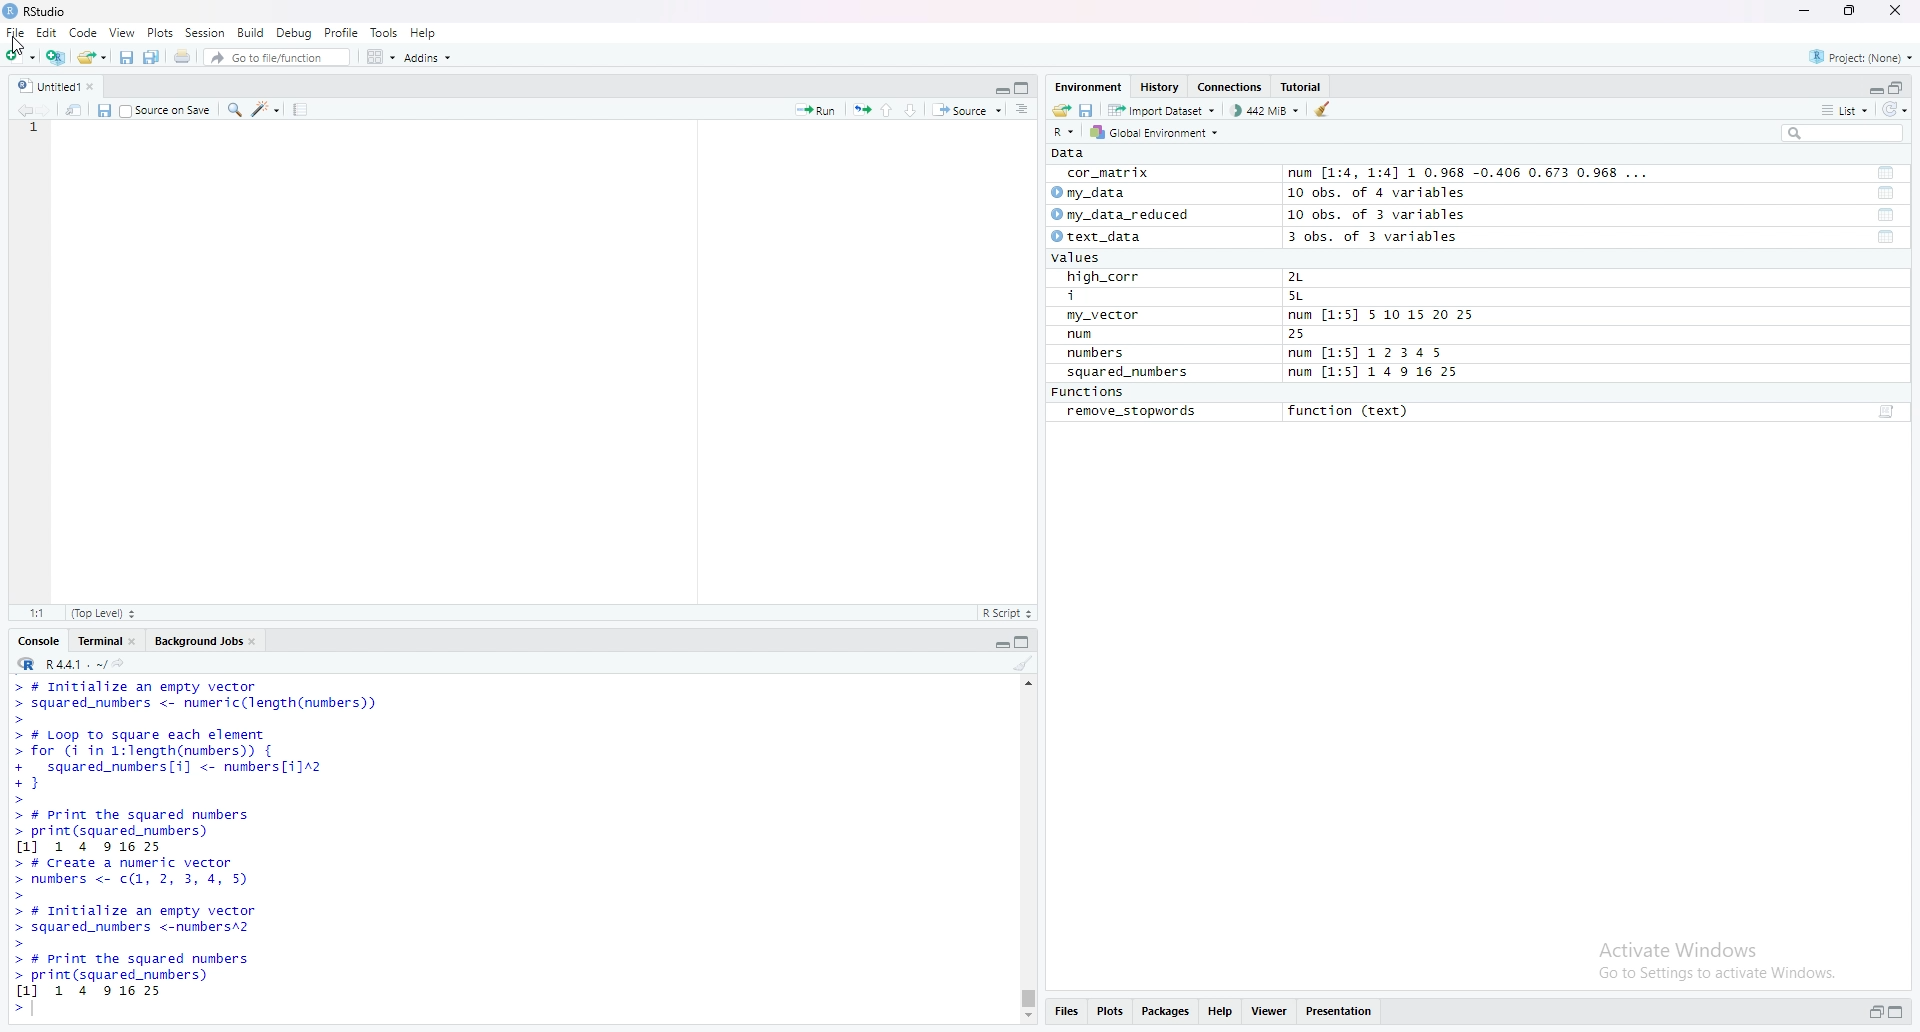 Image resolution: width=1920 pixels, height=1032 pixels. Describe the element at coordinates (1374, 373) in the screenshot. I see `num [1:5] 1 4 9 16 25` at that location.